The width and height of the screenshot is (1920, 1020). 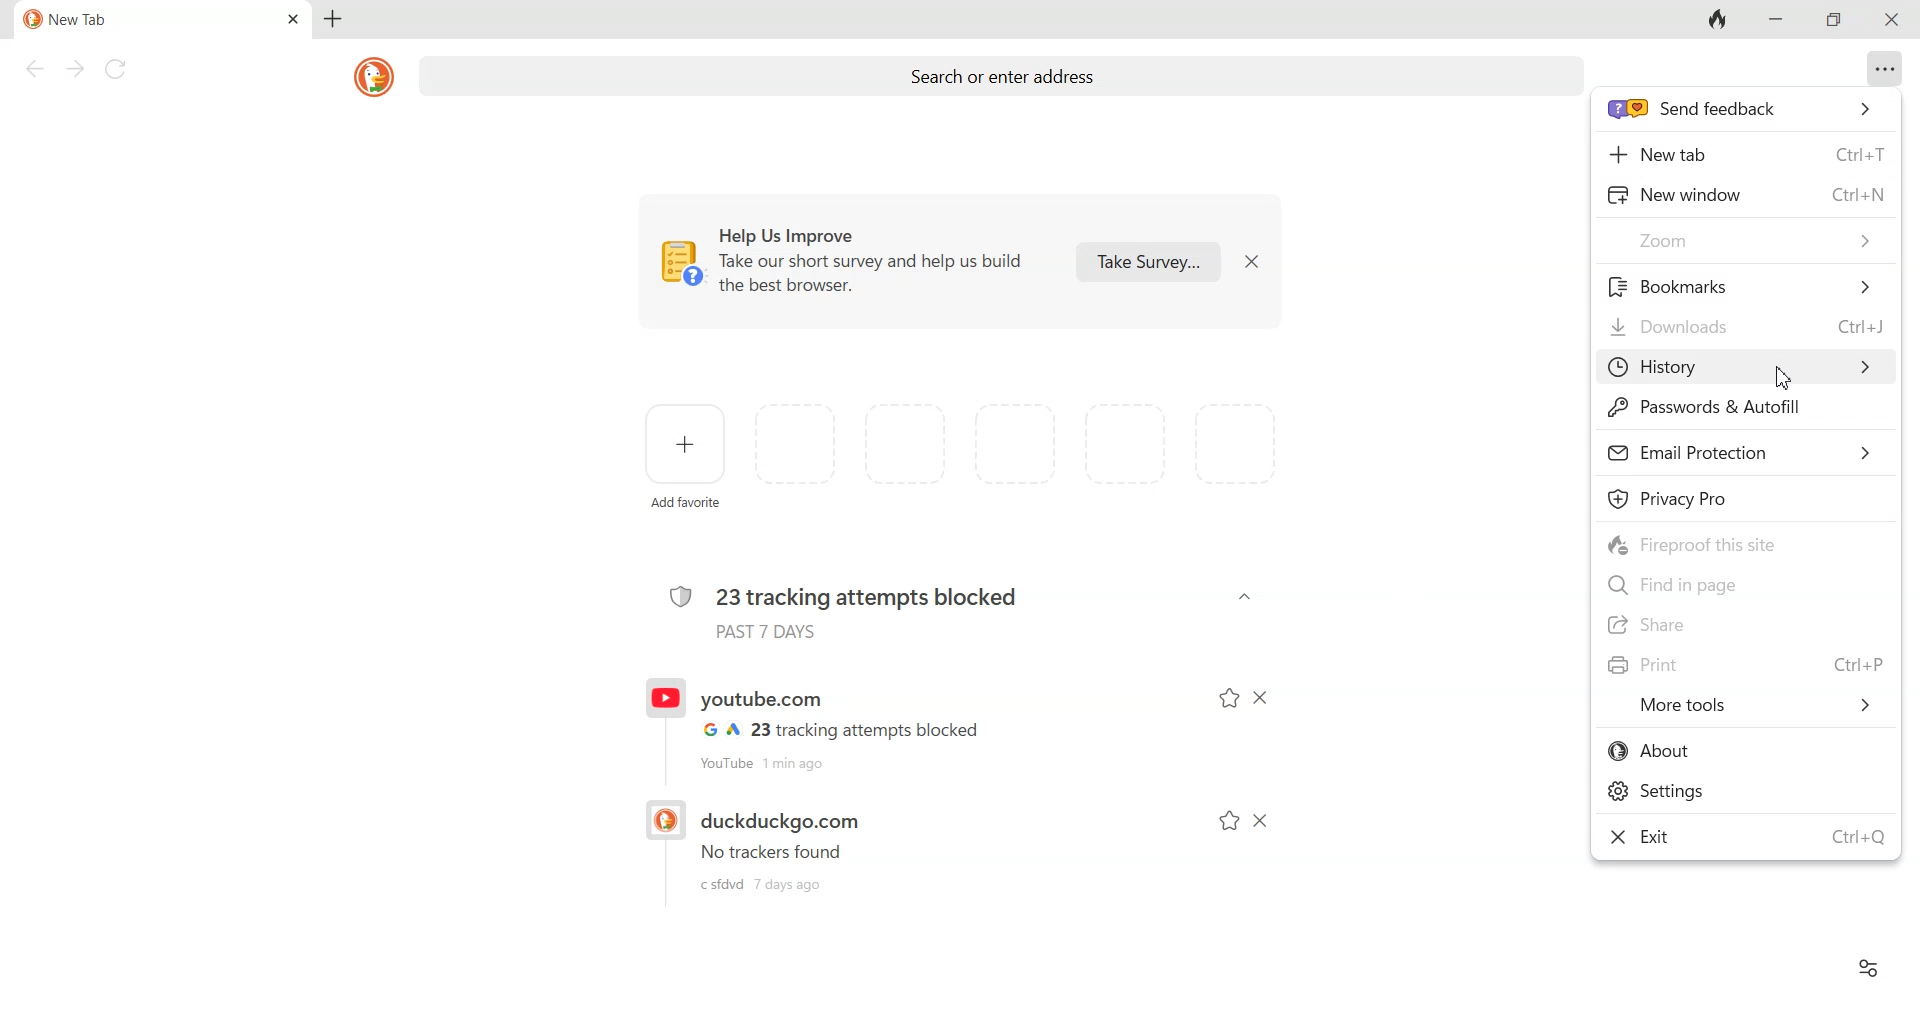 I want to click on Zoom, so click(x=1746, y=240).